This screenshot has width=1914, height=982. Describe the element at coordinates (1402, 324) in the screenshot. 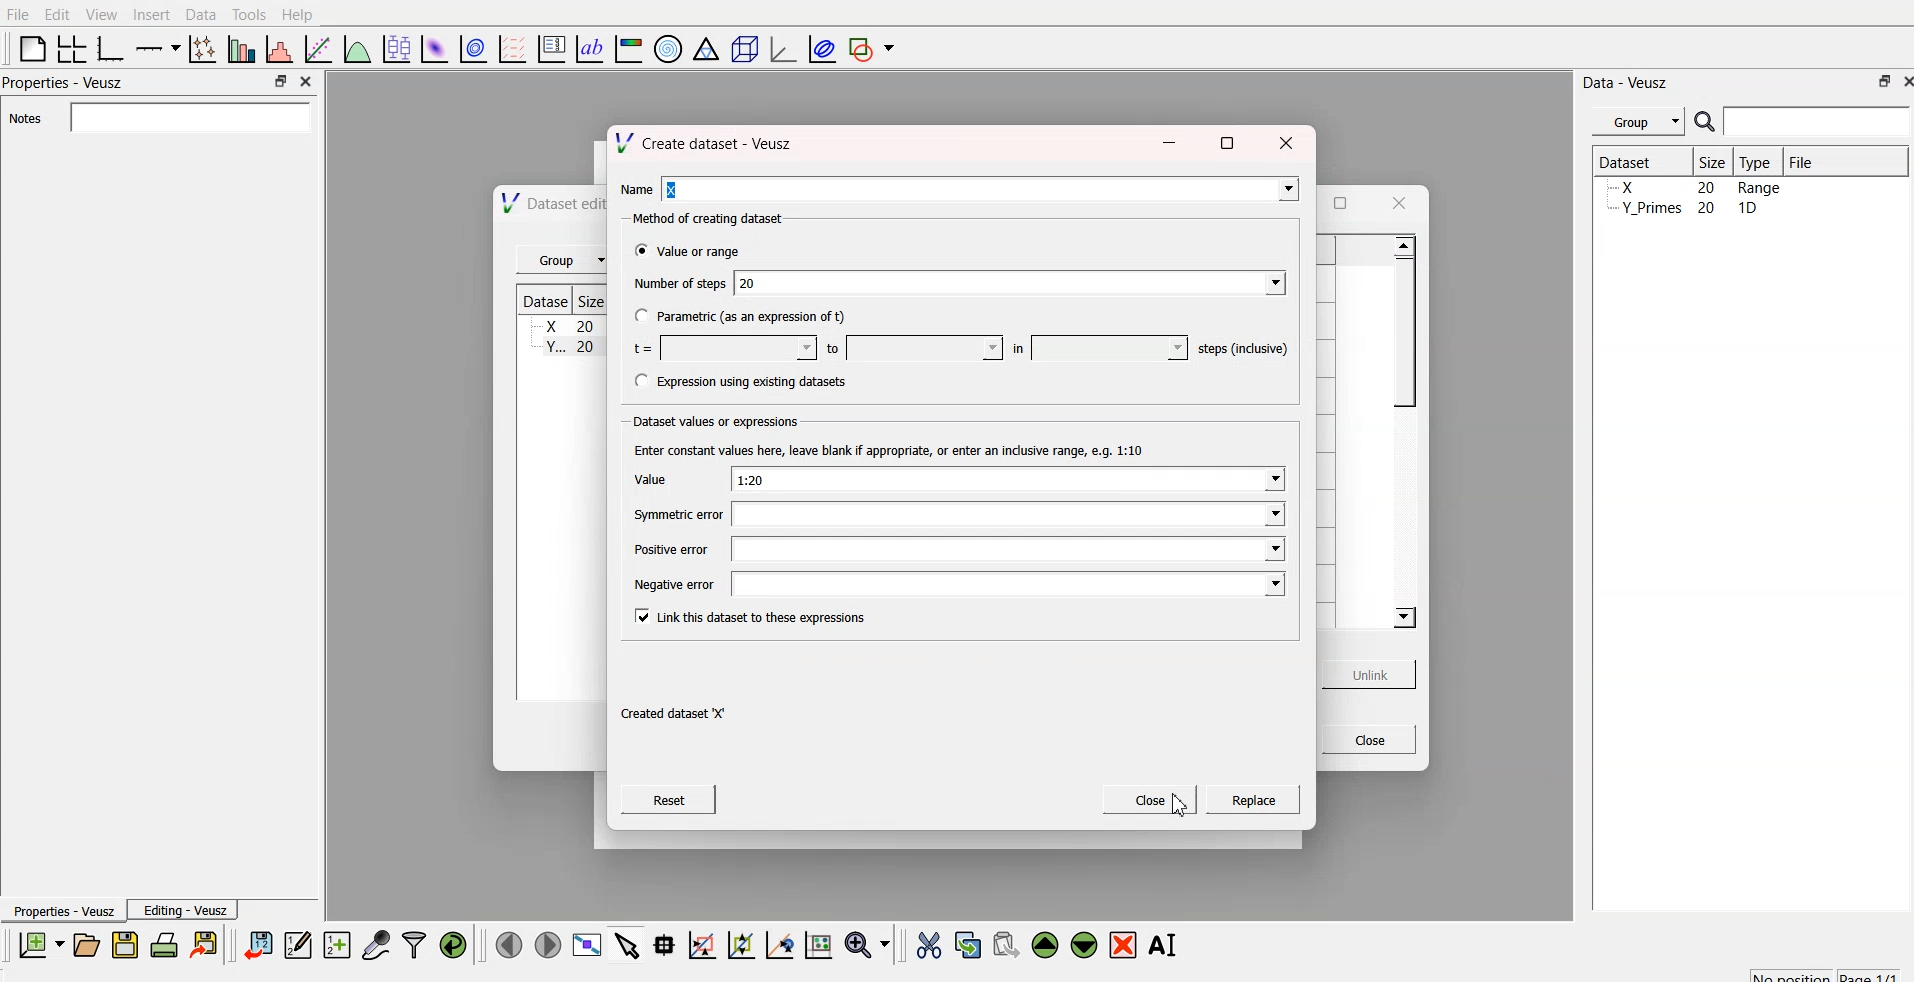

I see `scroll bar` at that location.